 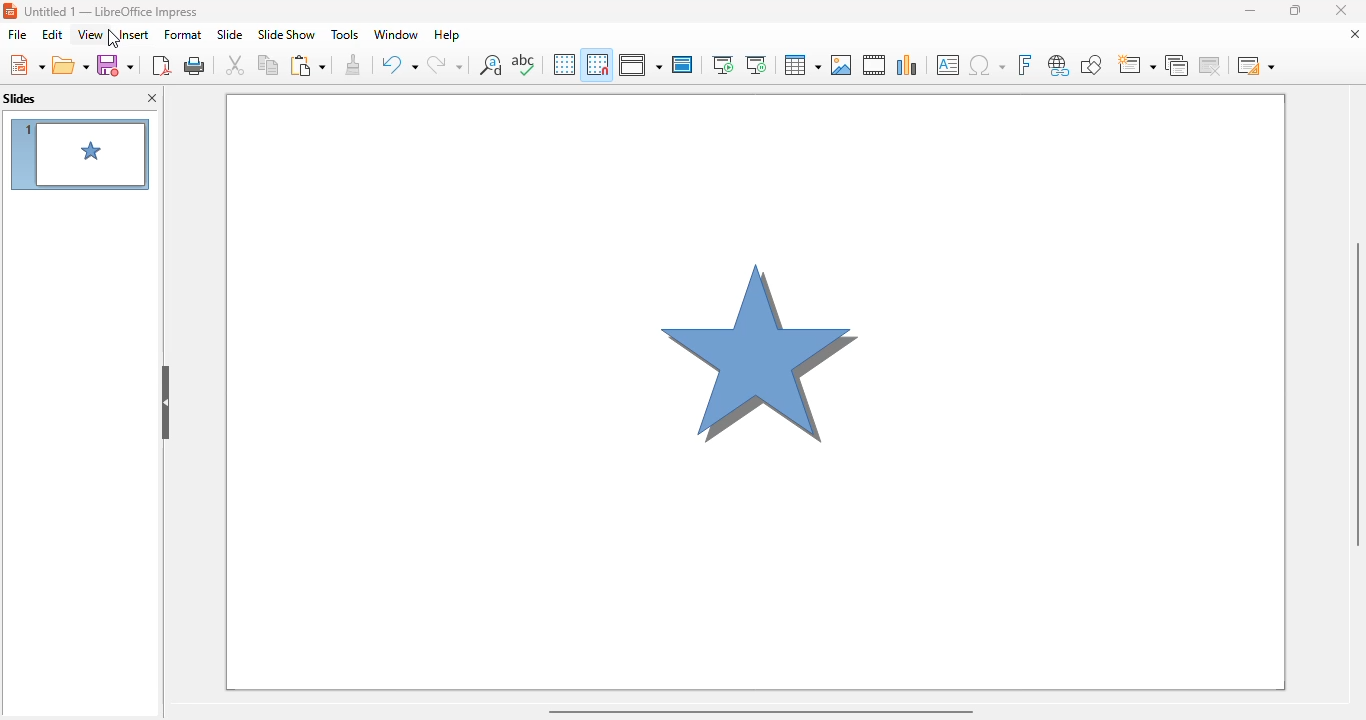 What do you see at coordinates (152, 97) in the screenshot?
I see `close pane` at bounding box center [152, 97].